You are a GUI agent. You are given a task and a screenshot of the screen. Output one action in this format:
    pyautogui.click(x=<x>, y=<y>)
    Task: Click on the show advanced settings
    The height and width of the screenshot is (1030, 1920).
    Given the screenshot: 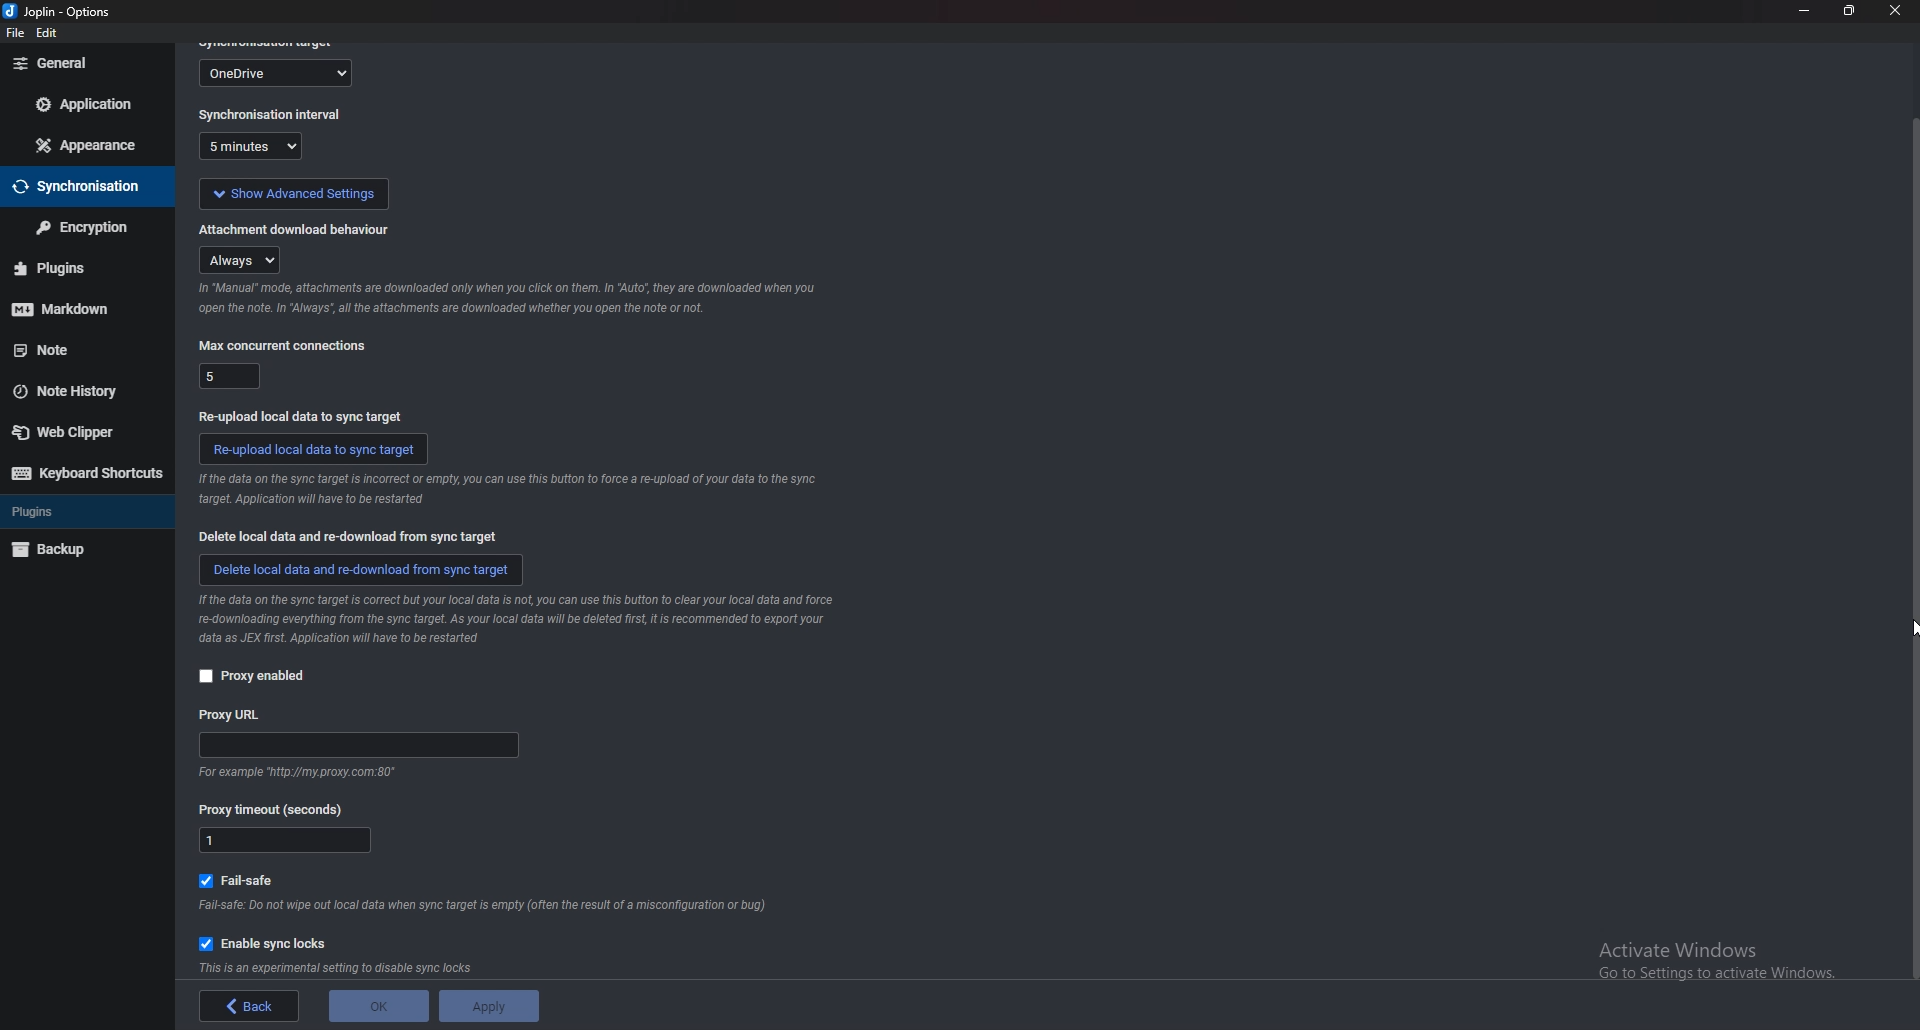 What is the action you would take?
    pyautogui.click(x=292, y=191)
    